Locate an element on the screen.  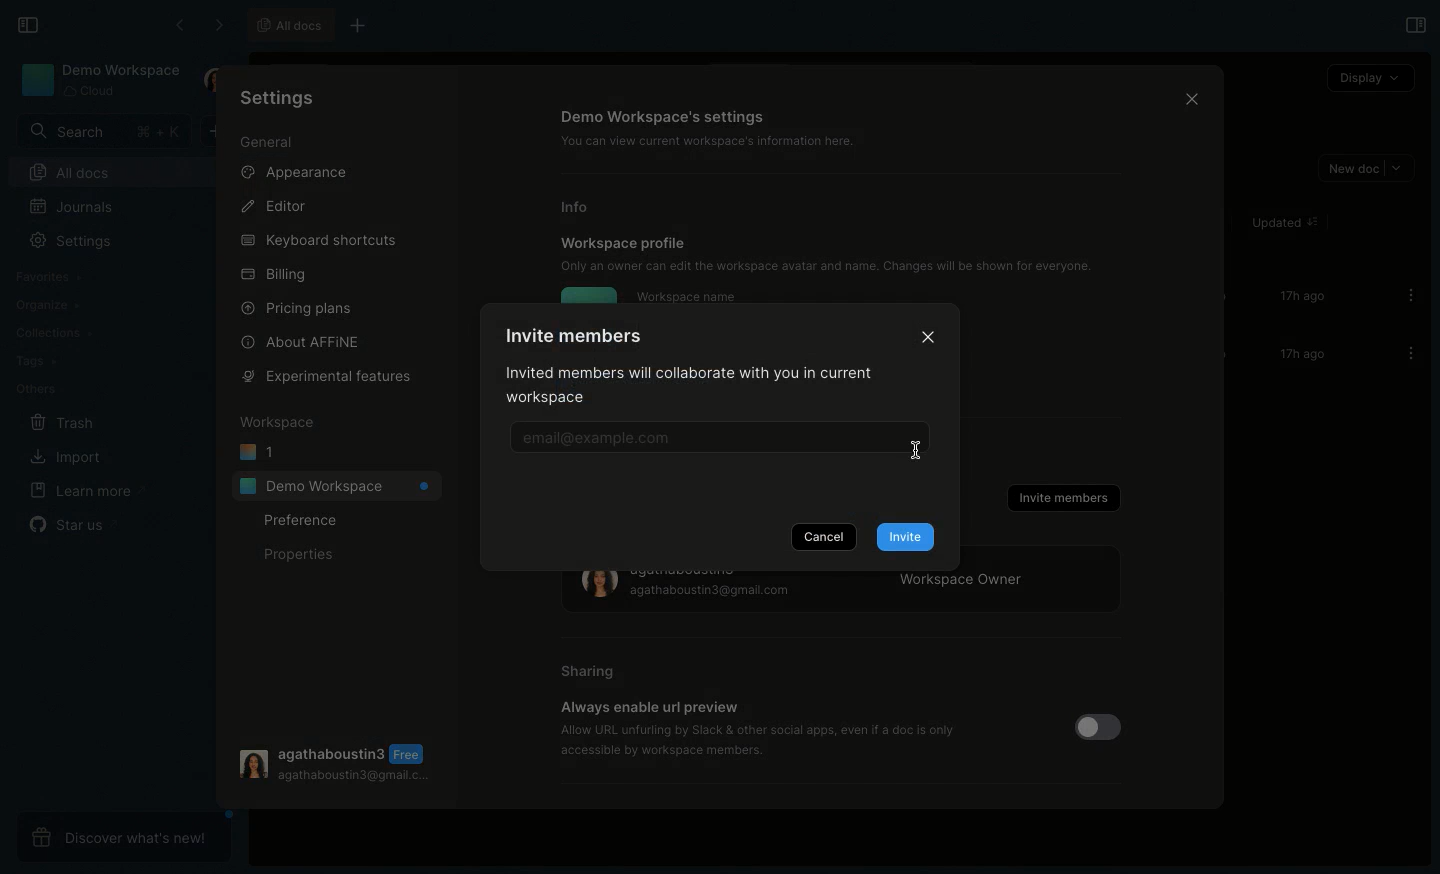
Invite is located at coordinates (905, 537).